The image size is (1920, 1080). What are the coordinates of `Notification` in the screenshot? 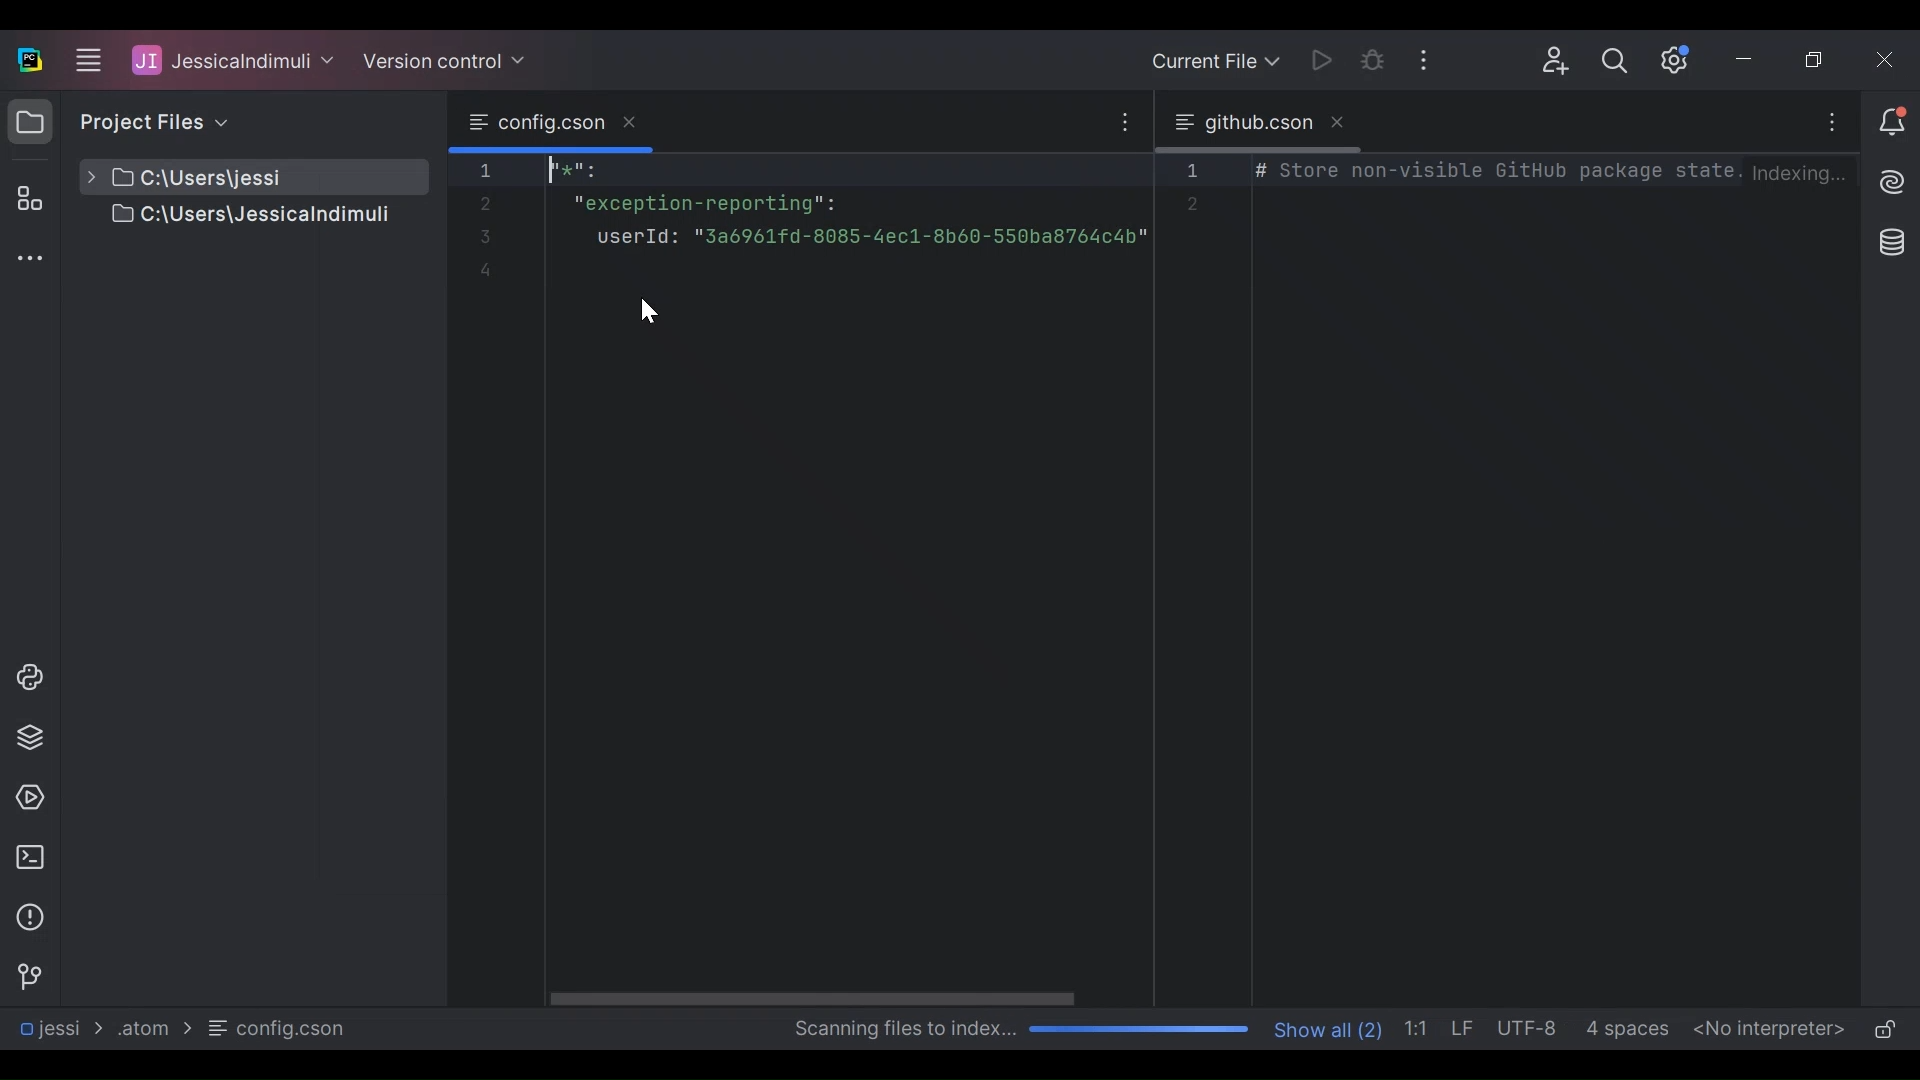 It's located at (1890, 120).